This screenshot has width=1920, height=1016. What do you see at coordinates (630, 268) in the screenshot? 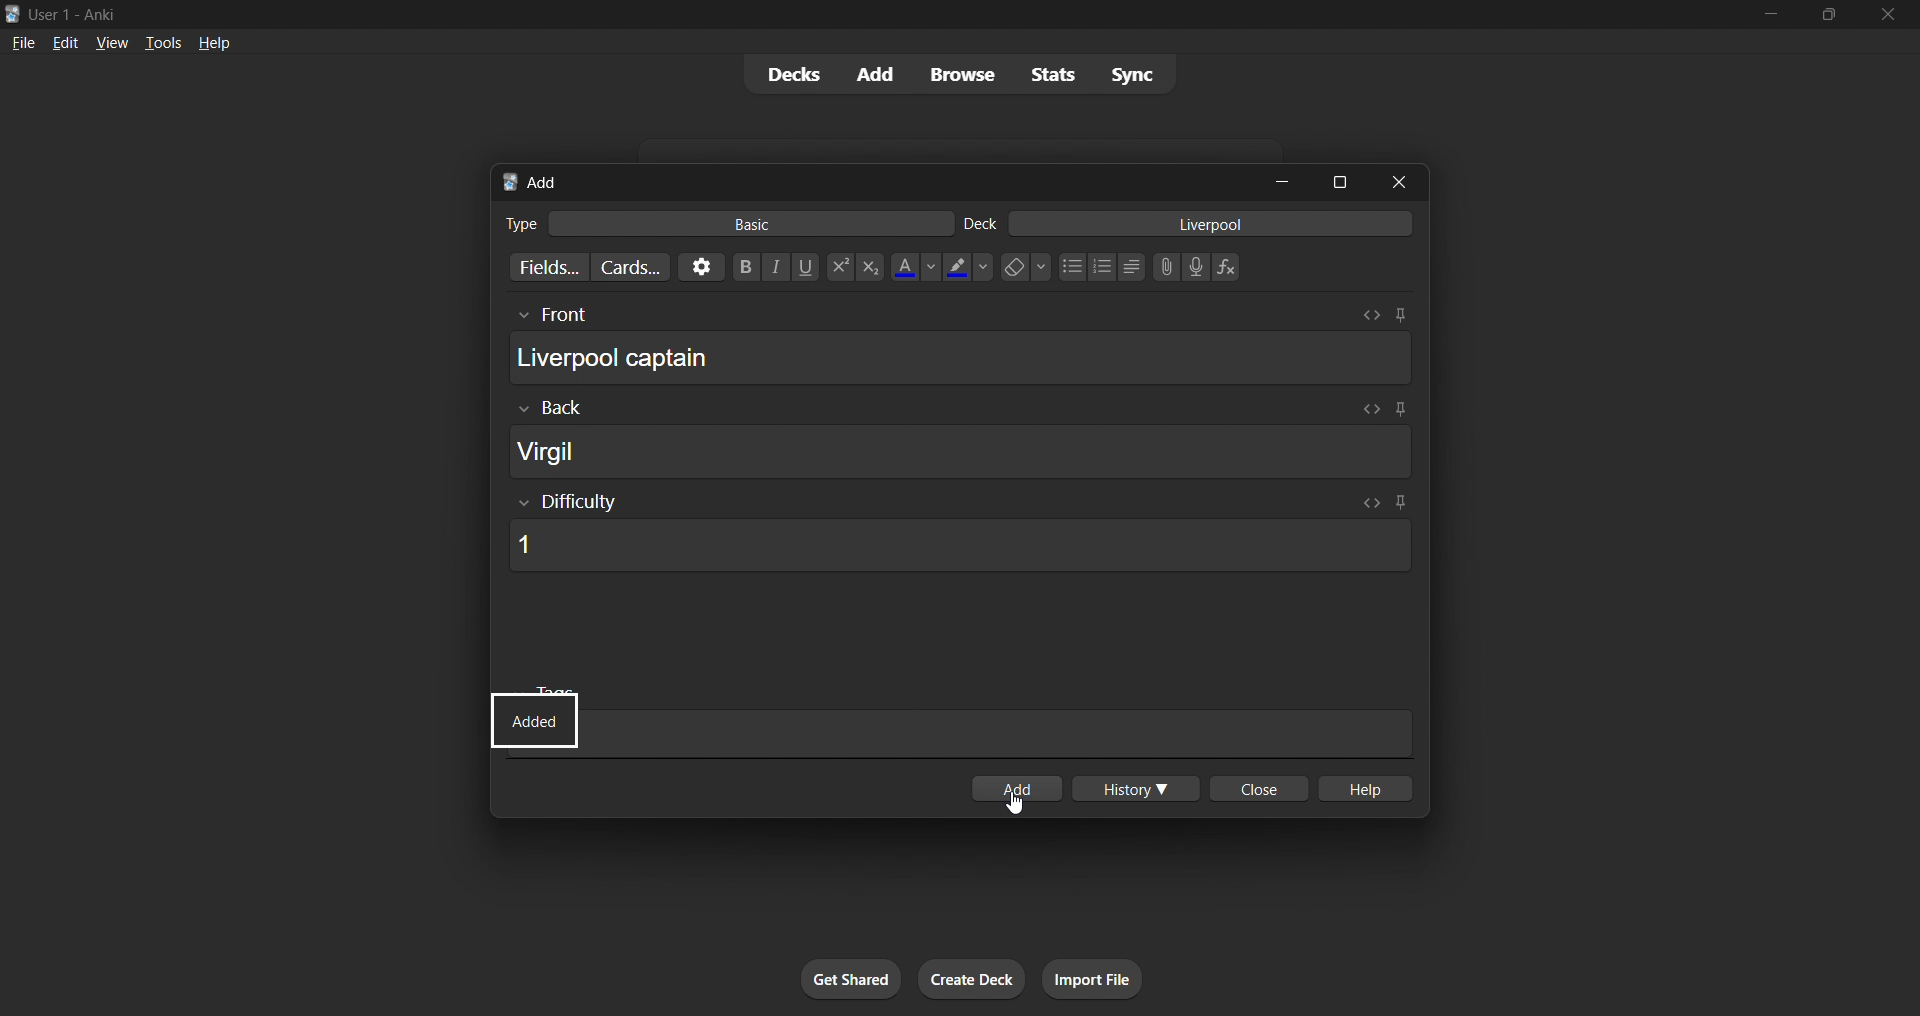
I see `customize card templates` at bounding box center [630, 268].